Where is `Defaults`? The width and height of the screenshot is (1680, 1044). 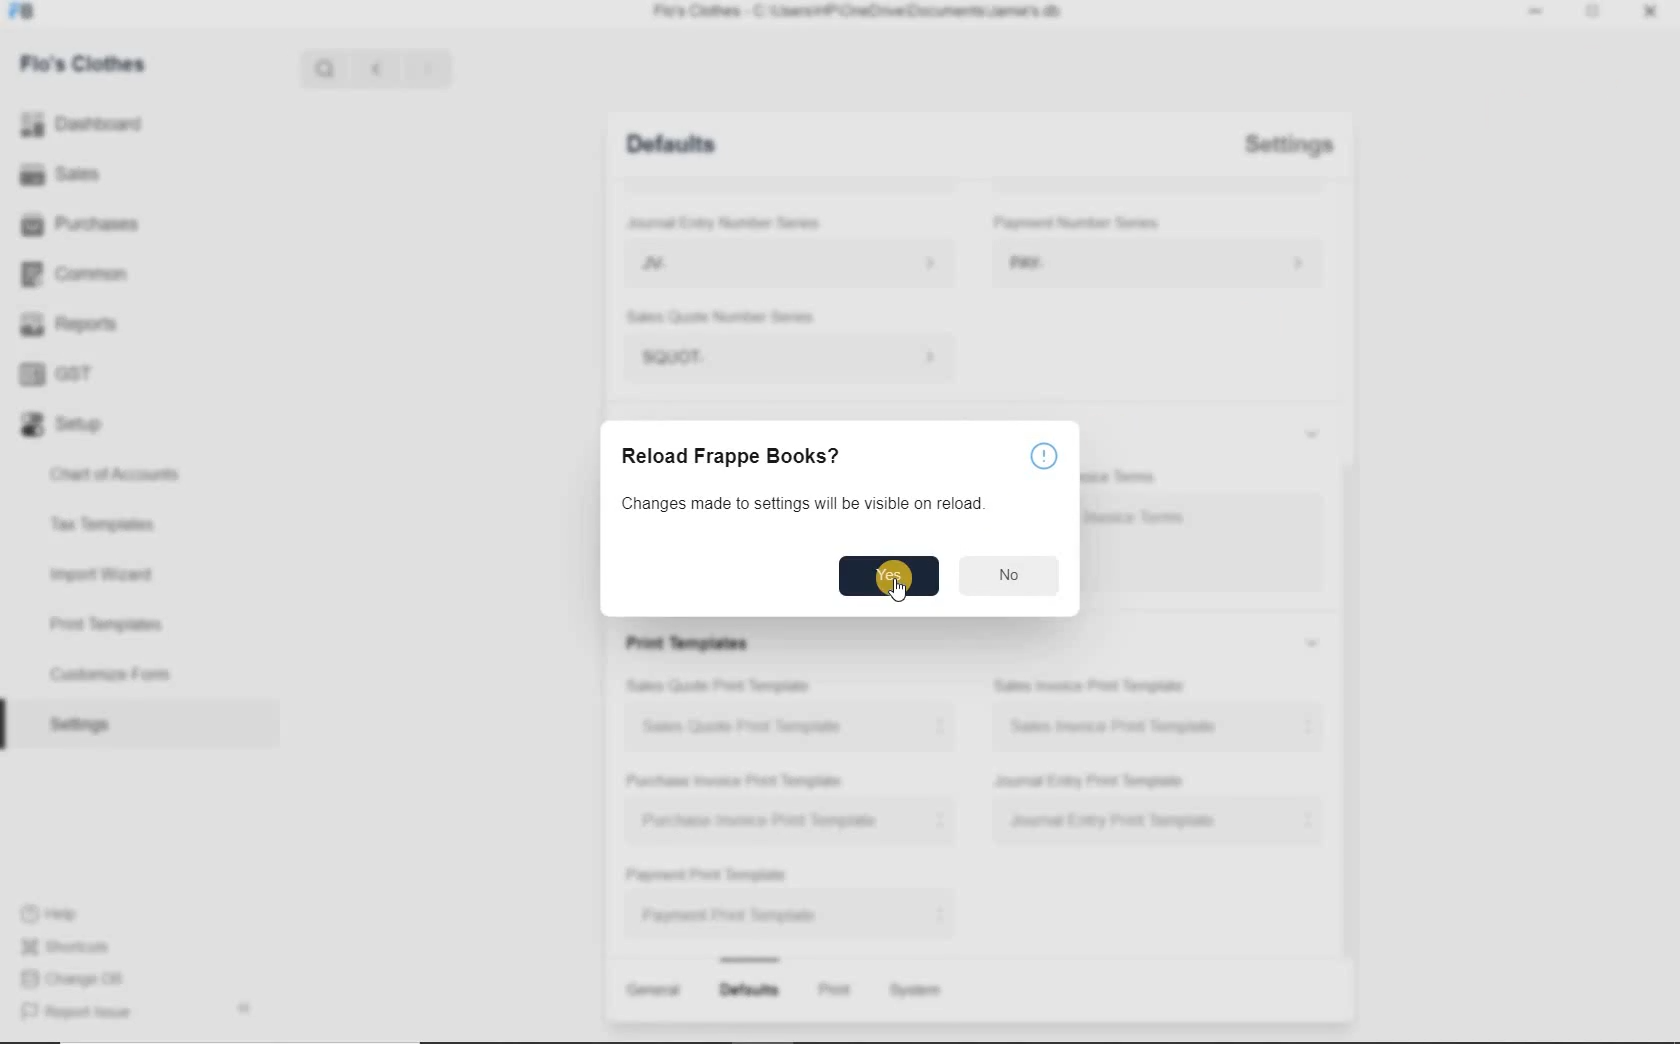 Defaults is located at coordinates (753, 990).